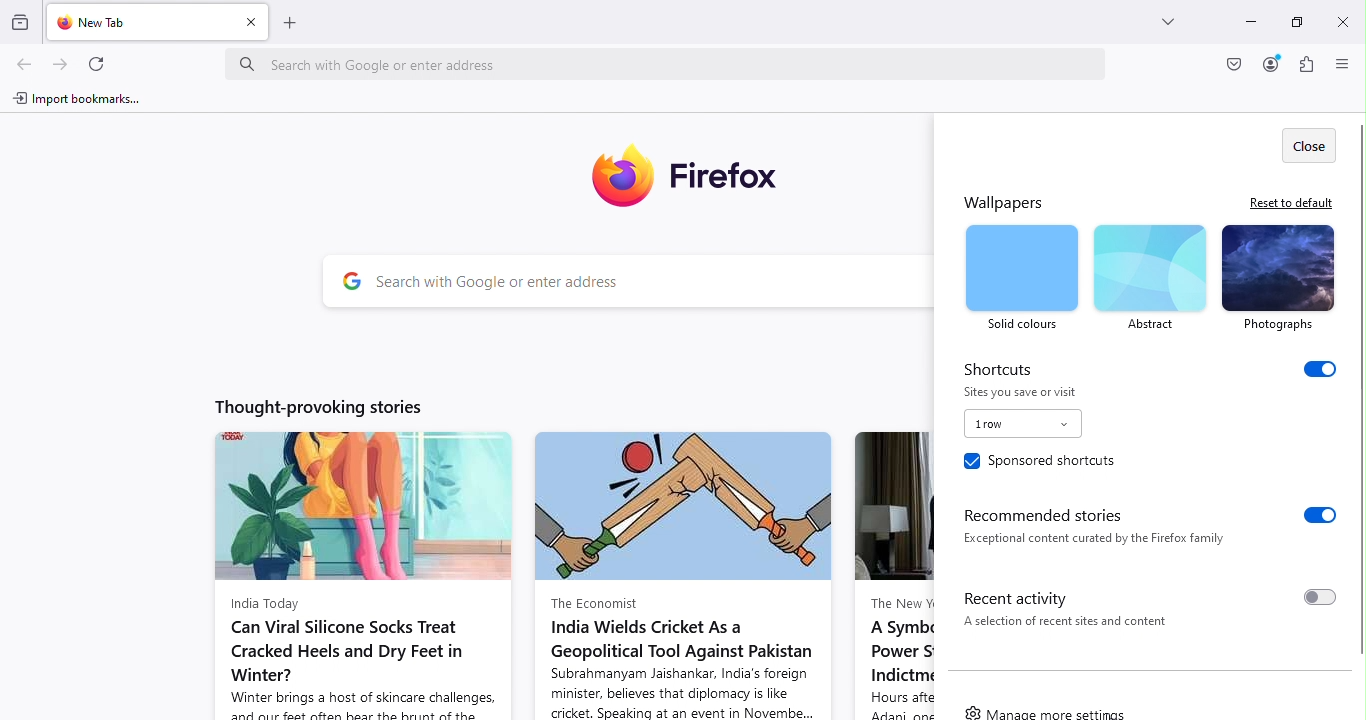 The width and height of the screenshot is (1366, 720). Describe the element at coordinates (1289, 22) in the screenshot. I see `Maximize` at that location.